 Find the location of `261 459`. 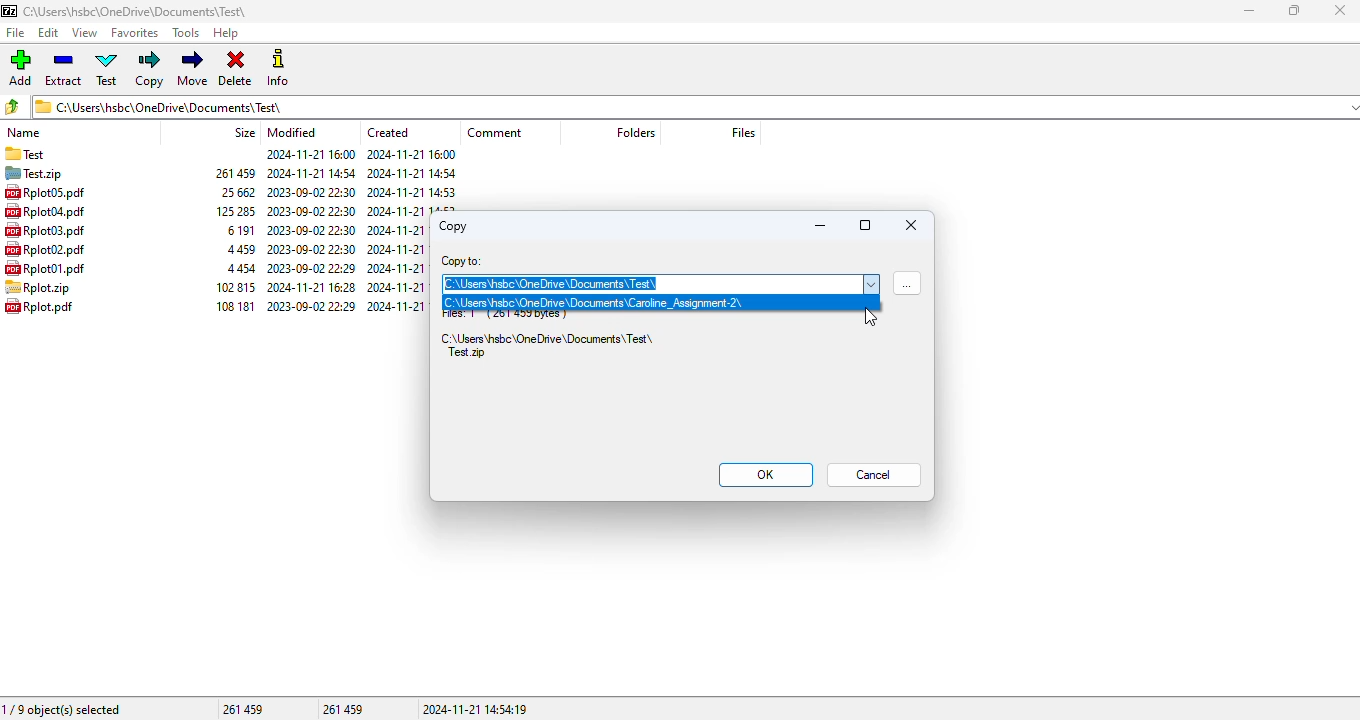

261 459 is located at coordinates (343, 709).